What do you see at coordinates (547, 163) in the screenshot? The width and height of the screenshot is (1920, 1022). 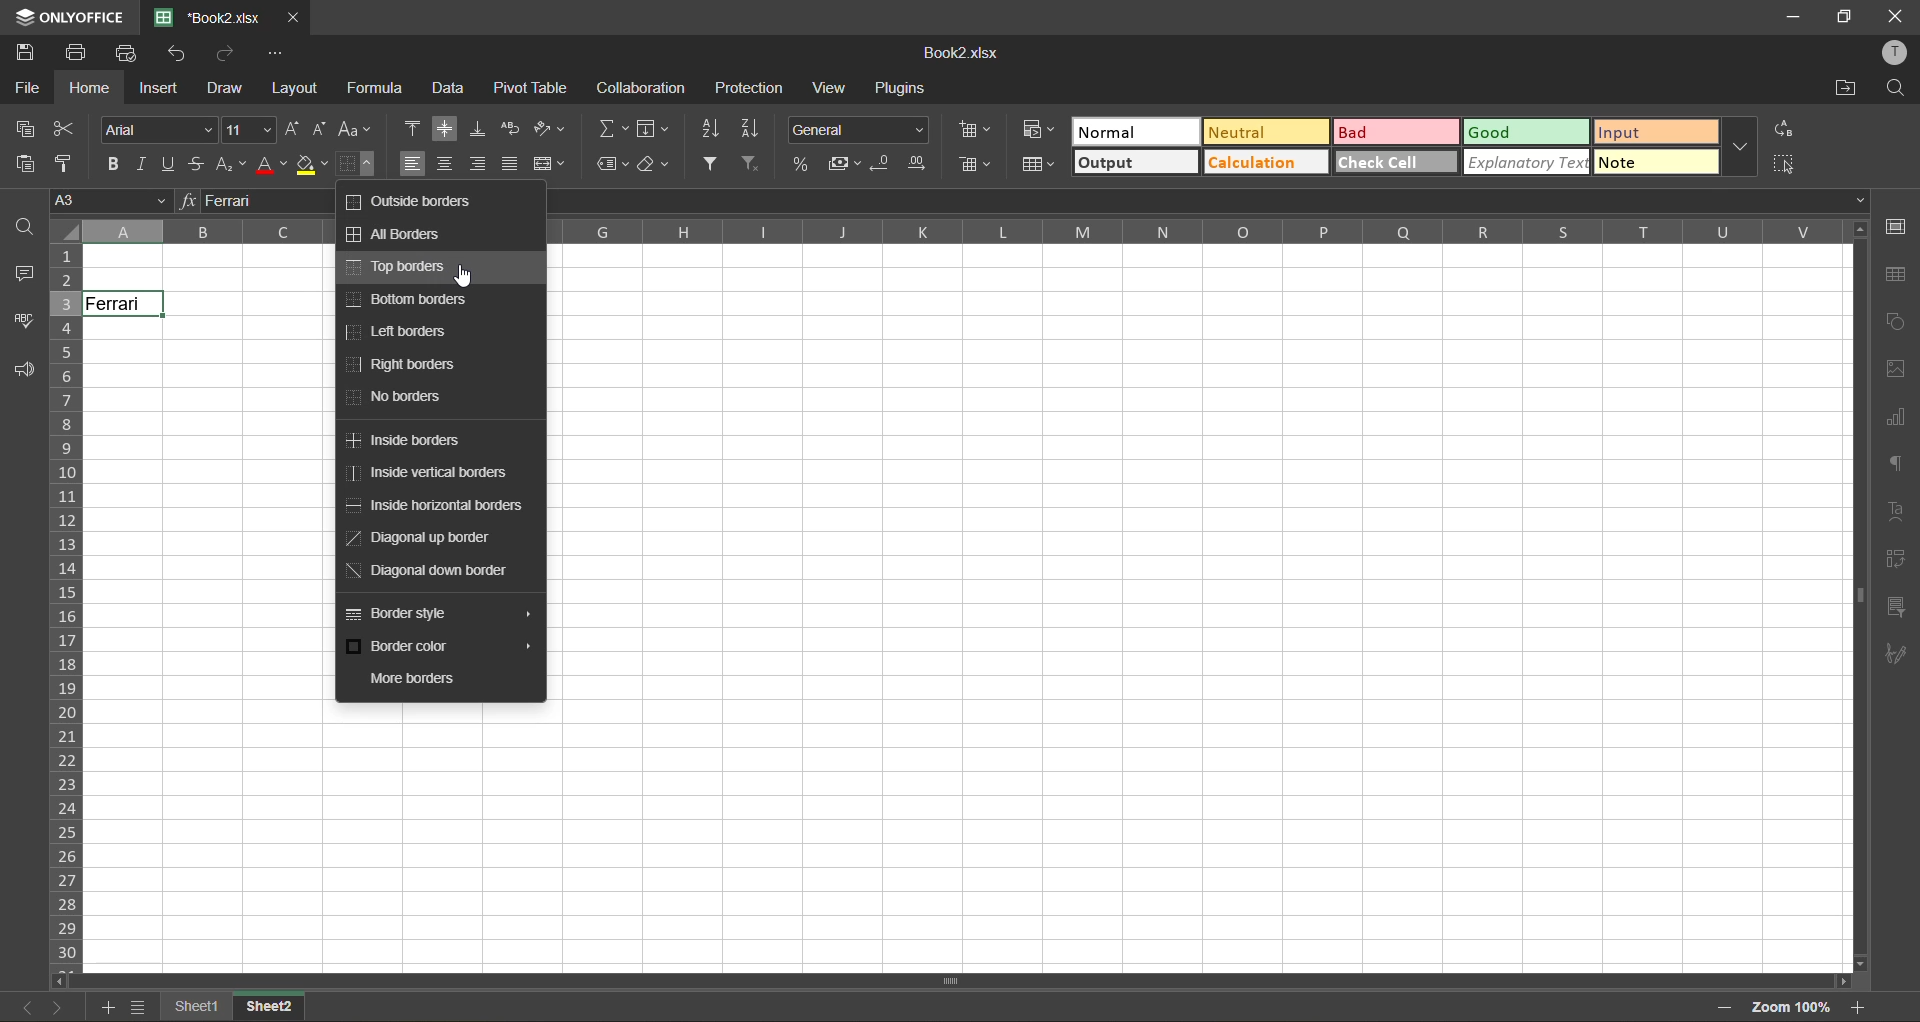 I see `merge and center` at bounding box center [547, 163].